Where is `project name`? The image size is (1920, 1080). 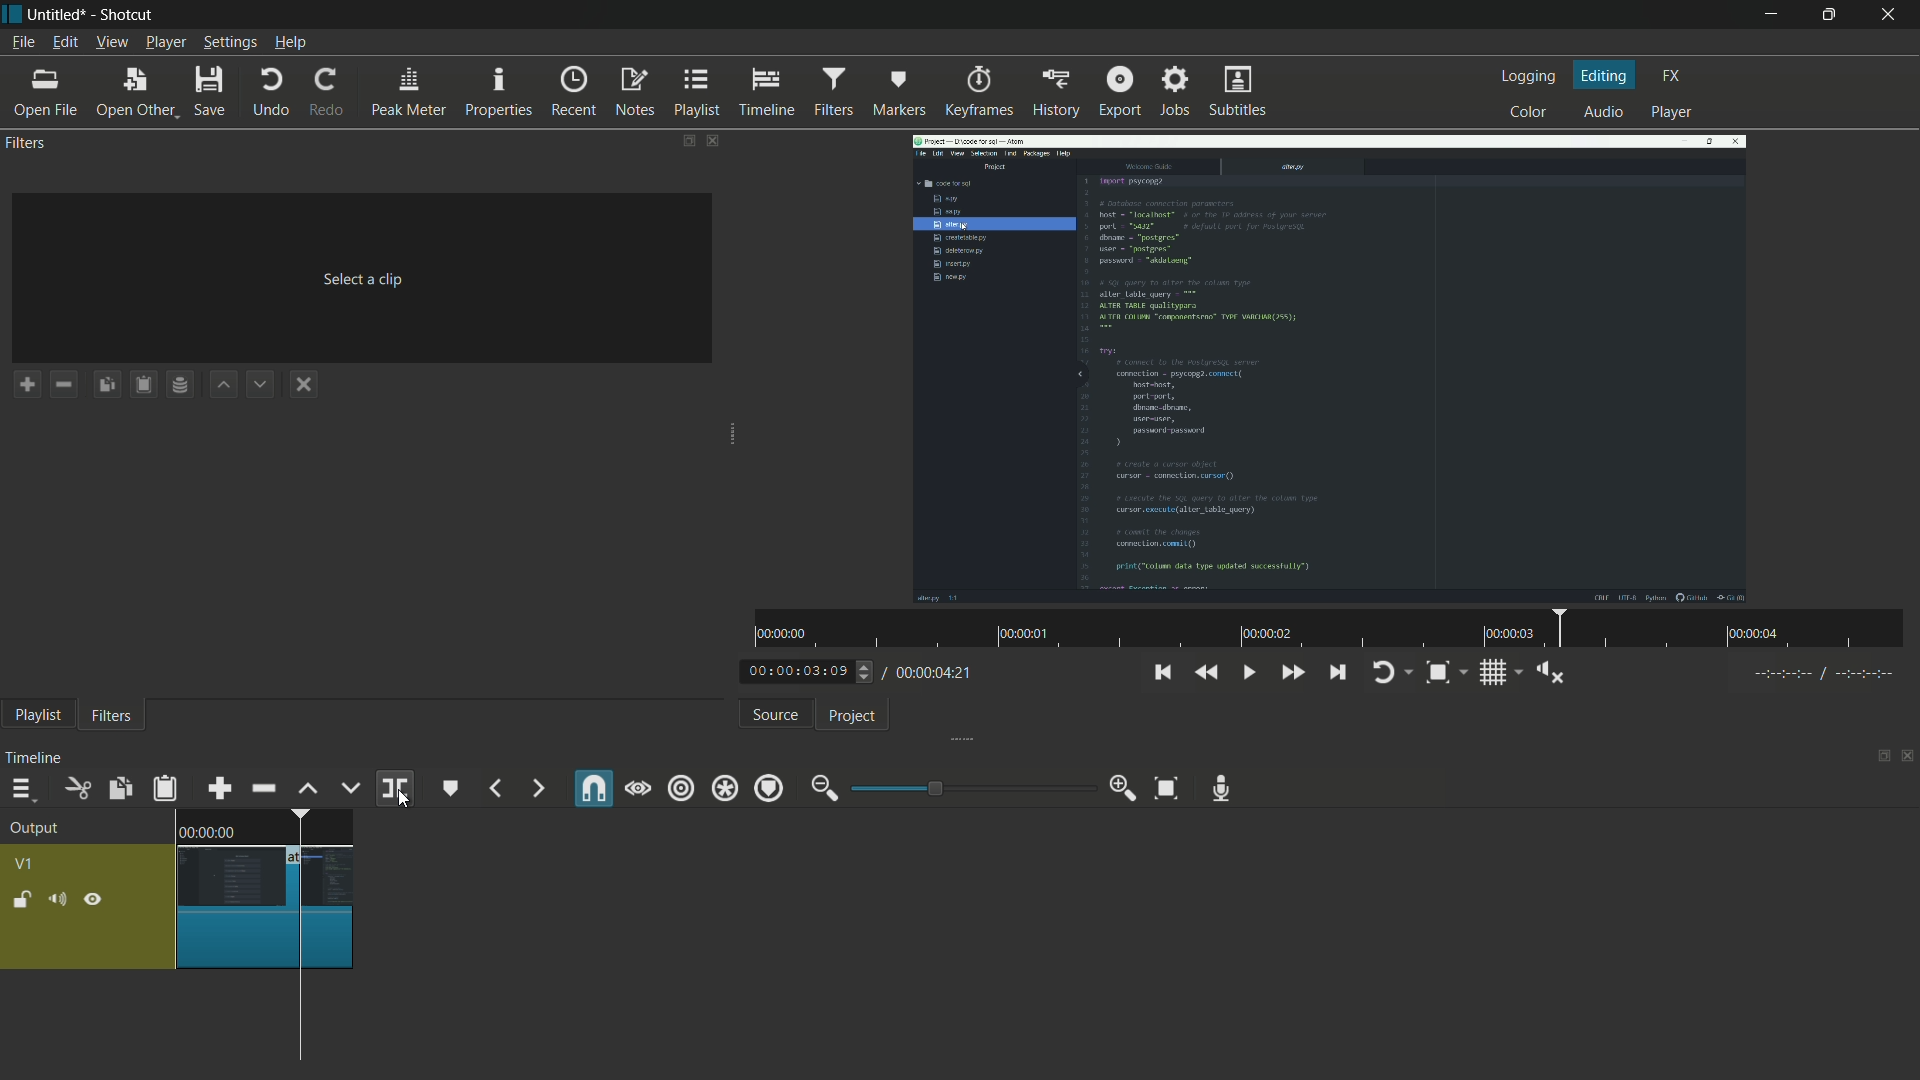
project name is located at coordinates (56, 15).